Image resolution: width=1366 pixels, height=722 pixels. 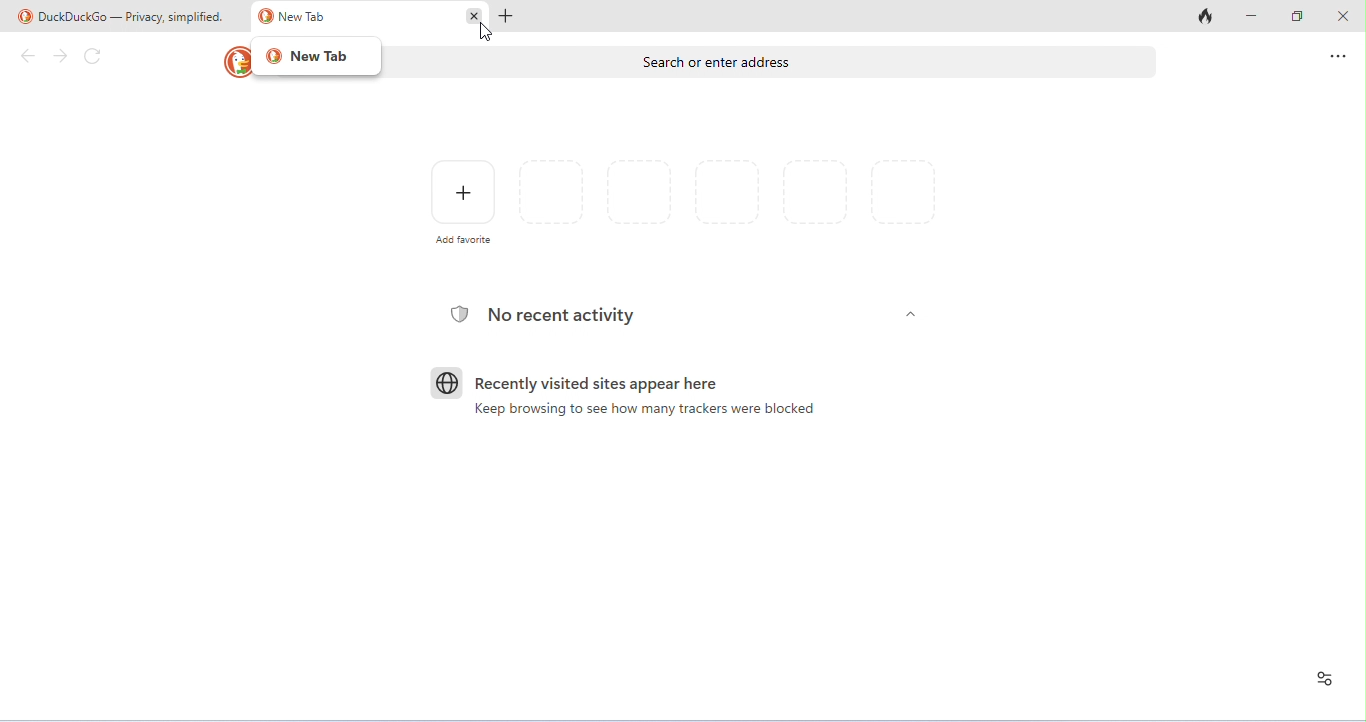 I want to click on add favorite, so click(x=462, y=203).